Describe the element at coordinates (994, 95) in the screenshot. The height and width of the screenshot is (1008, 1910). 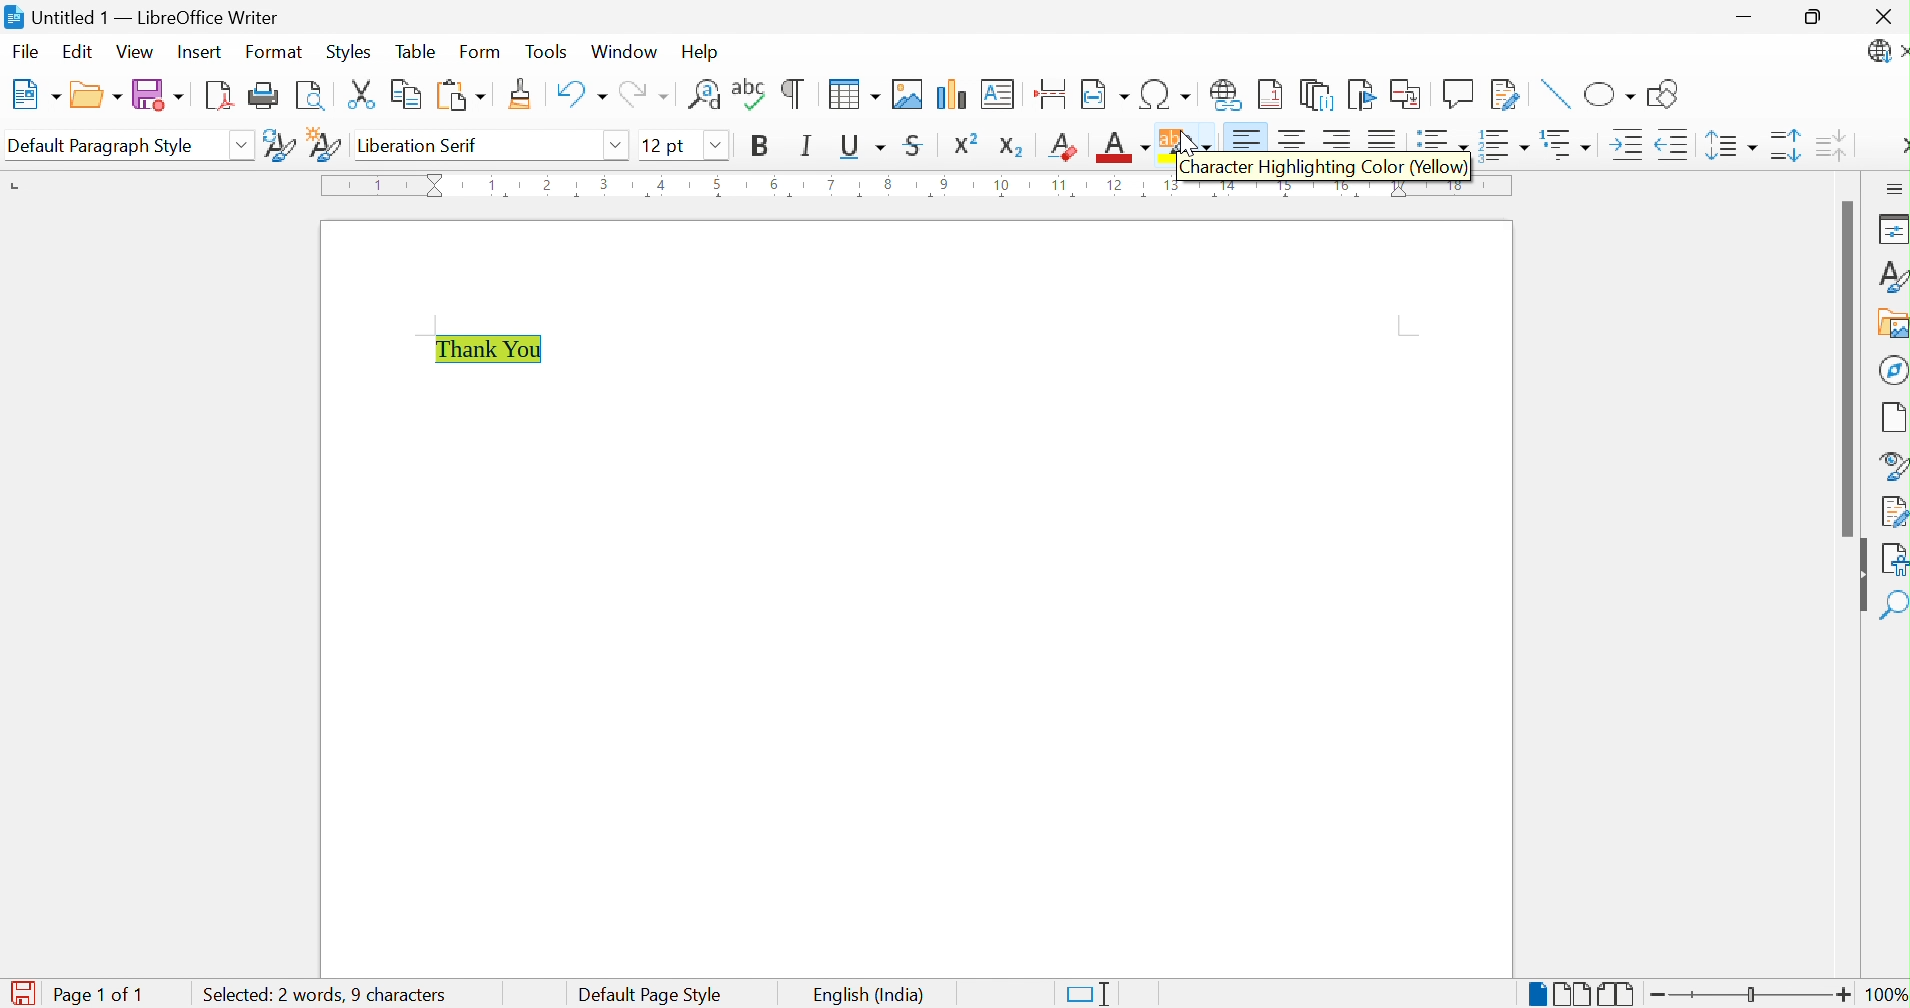
I see `Insert Text Box` at that location.